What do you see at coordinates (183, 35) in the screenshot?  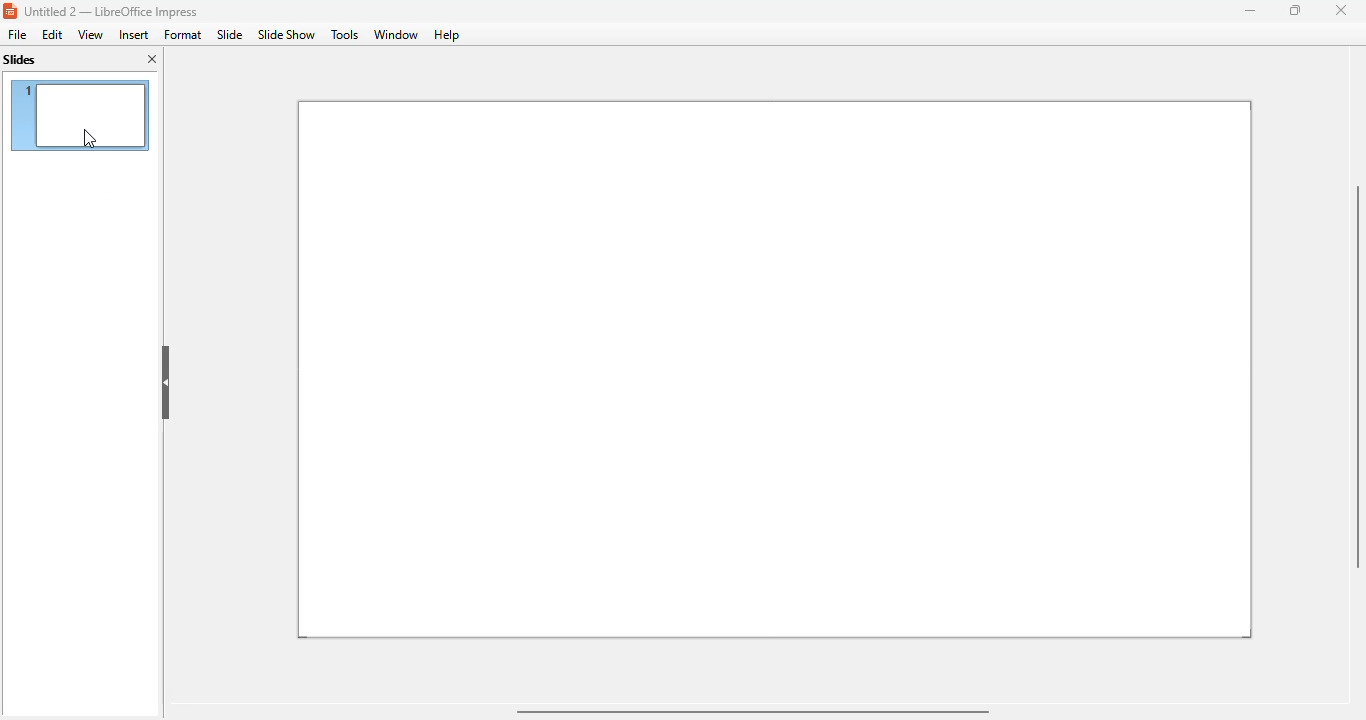 I see `format` at bounding box center [183, 35].